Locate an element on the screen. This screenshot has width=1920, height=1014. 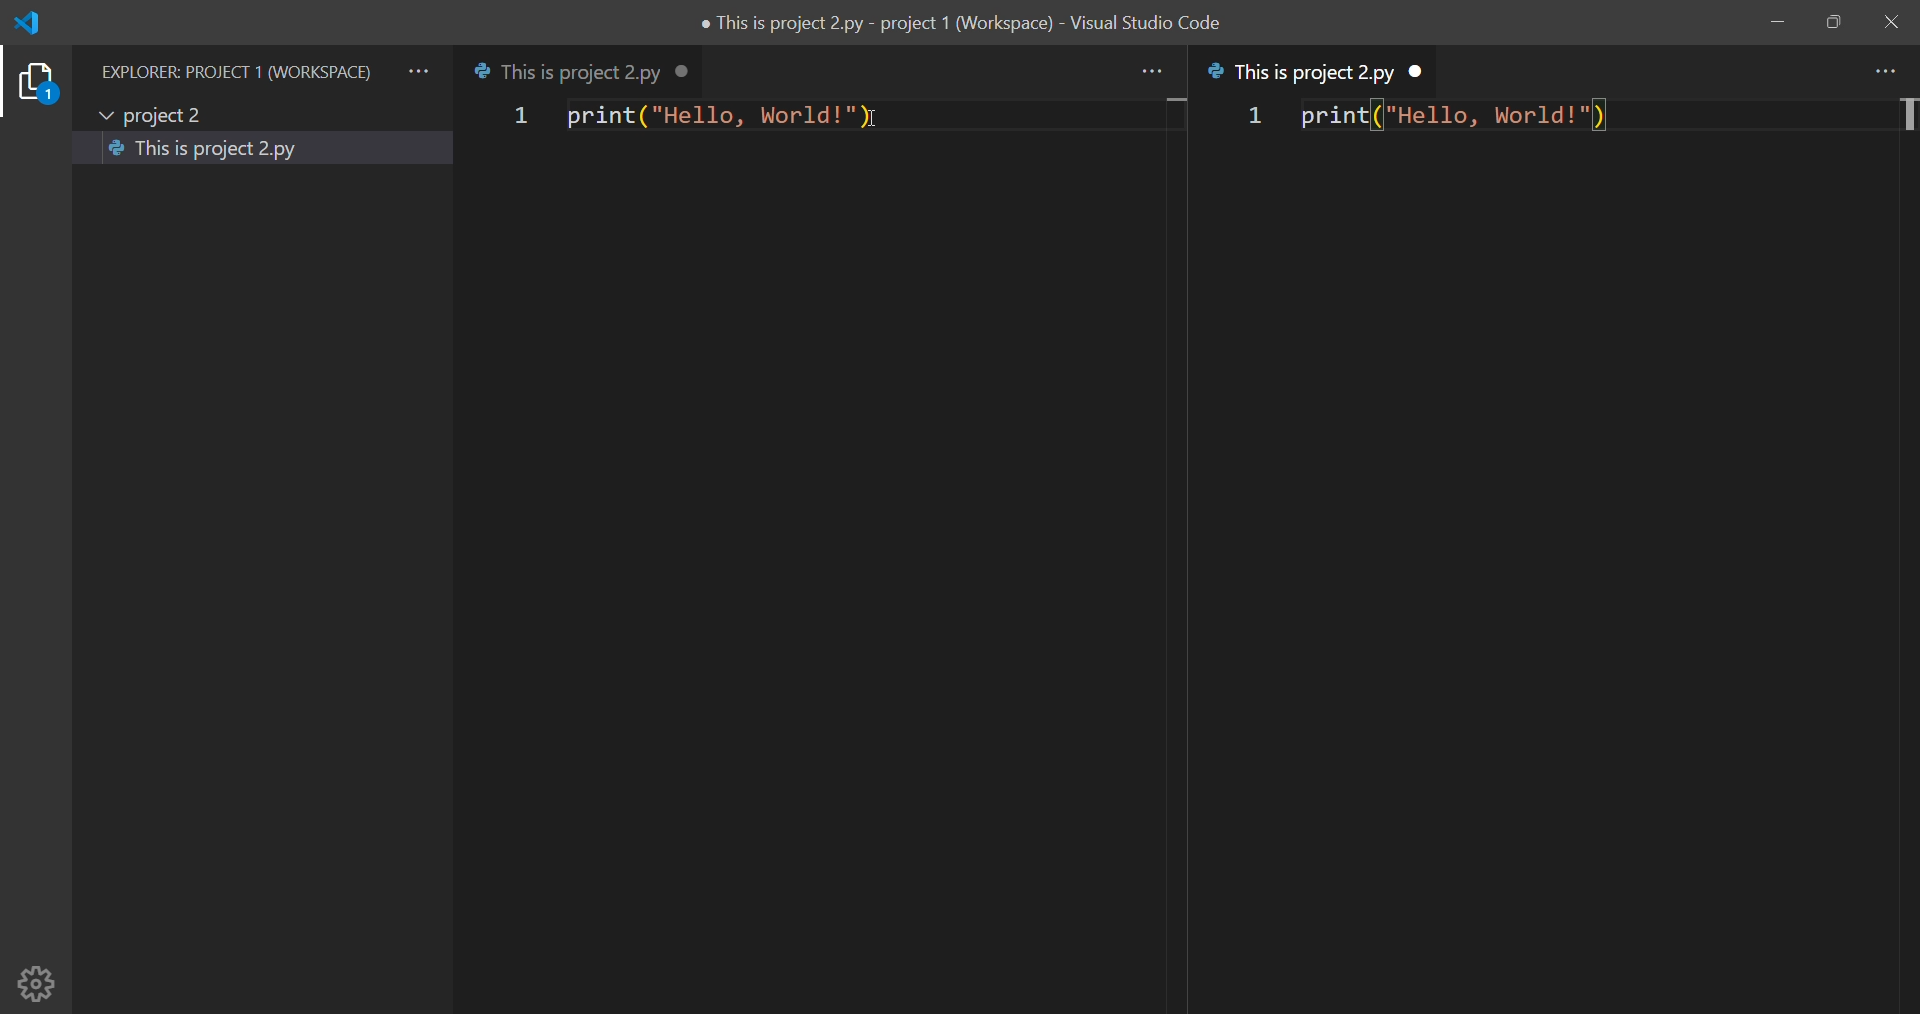
This is project 2.py is located at coordinates (566, 71).